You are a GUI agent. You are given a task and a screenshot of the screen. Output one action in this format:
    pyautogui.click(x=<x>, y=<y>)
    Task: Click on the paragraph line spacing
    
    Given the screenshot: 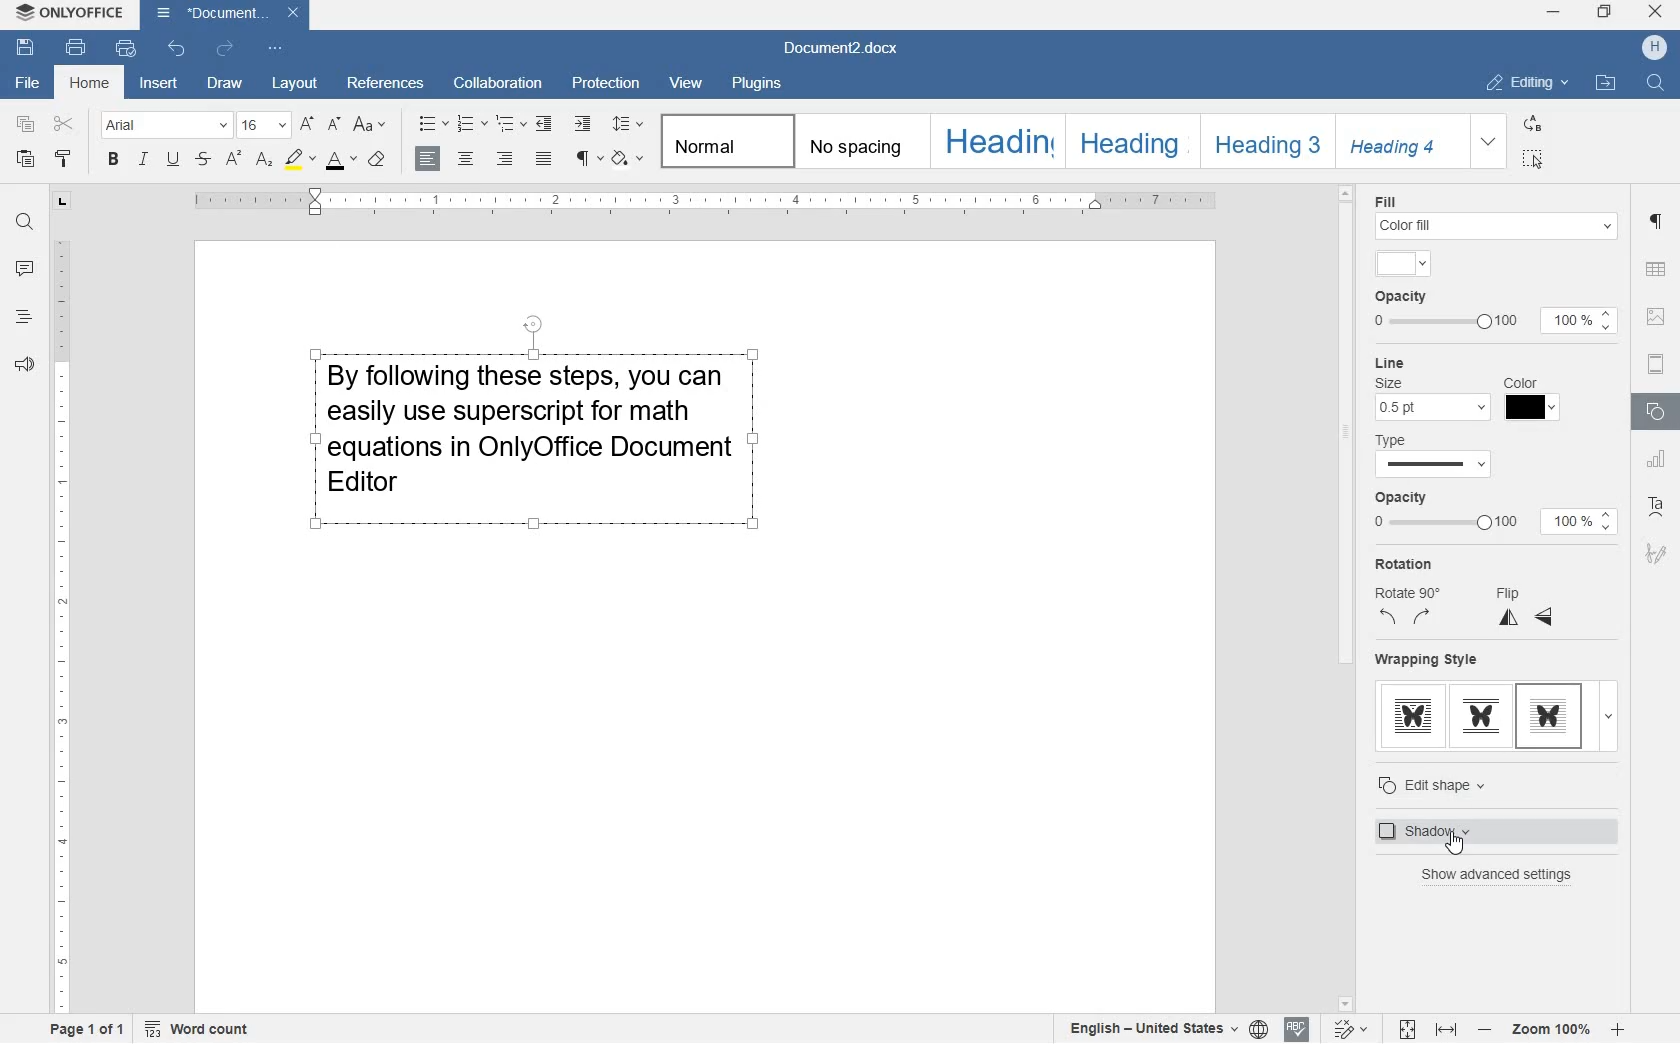 What is the action you would take?
    pyautogui.click(x=629, y=122)
    